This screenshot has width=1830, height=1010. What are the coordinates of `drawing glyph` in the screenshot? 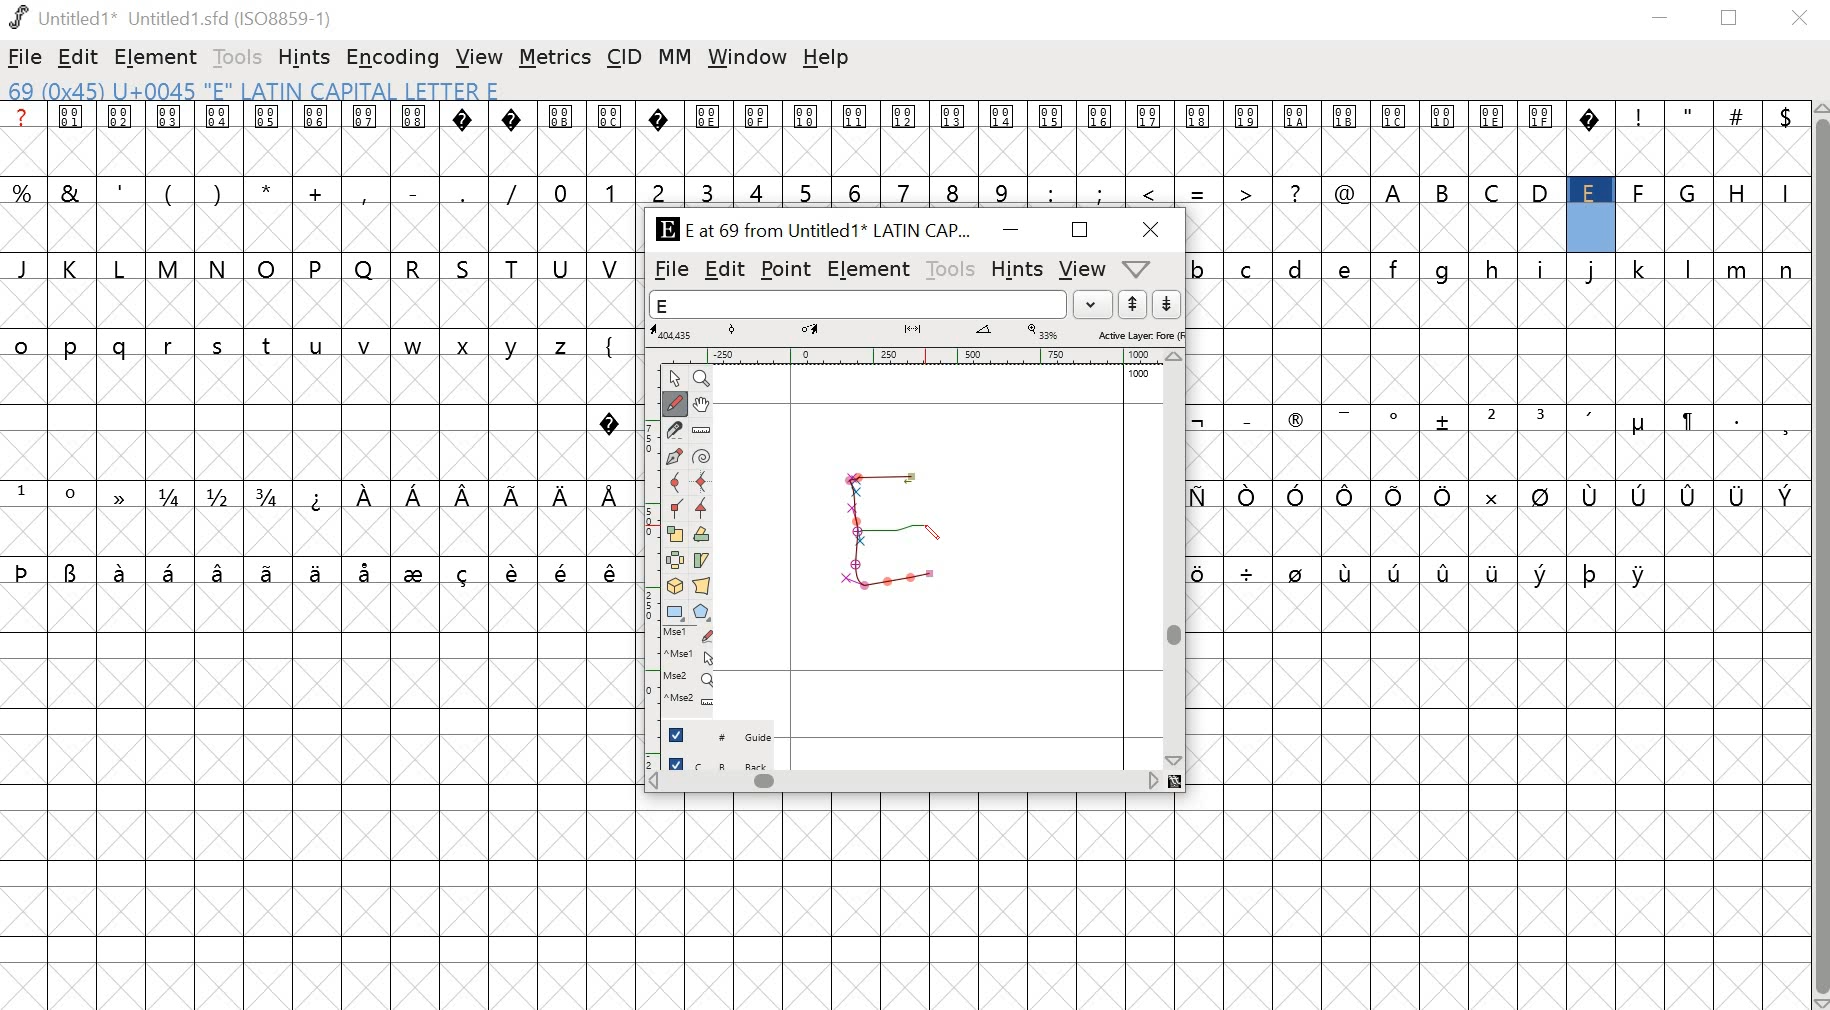 It's located at (888, 529).